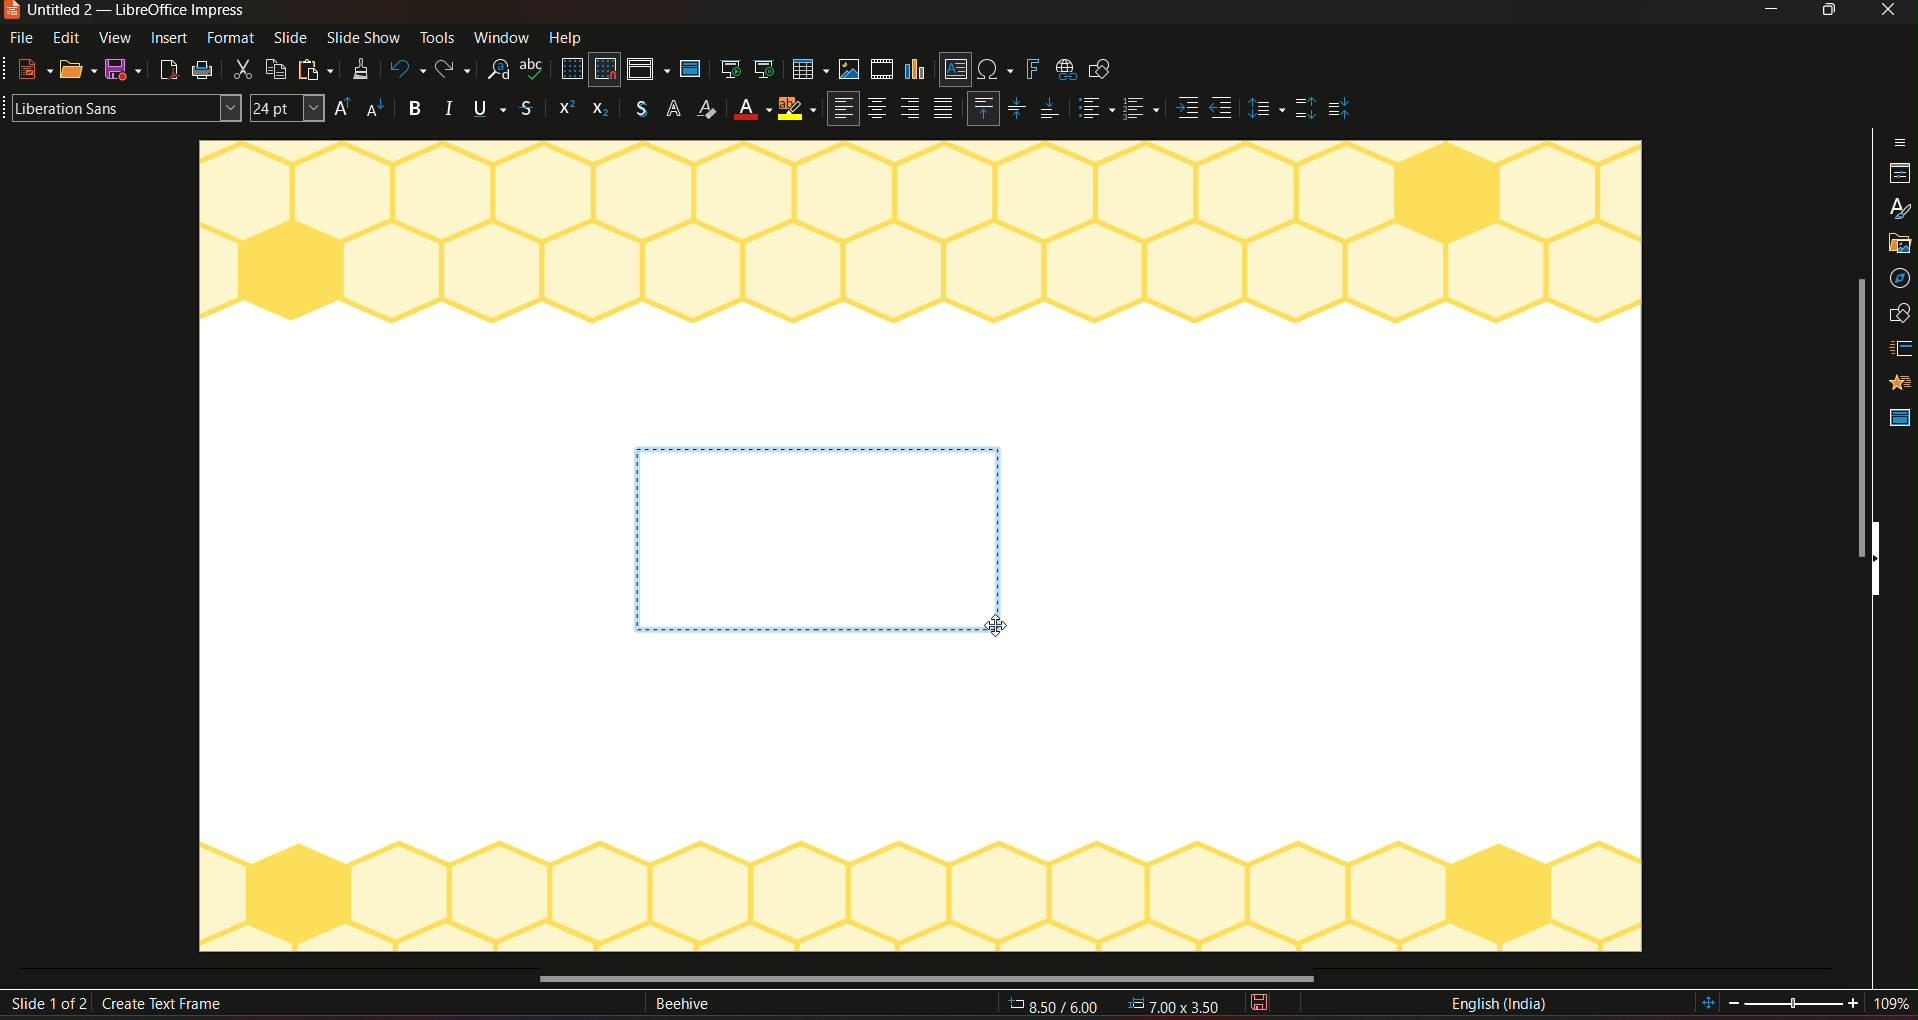 Image resolution: width=1918 pixels, height=1020 pixels. What do you see at coordinates (1796, 1004) in the screenshot?
I see `edit zoom` at bounding box center [1796, 1004].